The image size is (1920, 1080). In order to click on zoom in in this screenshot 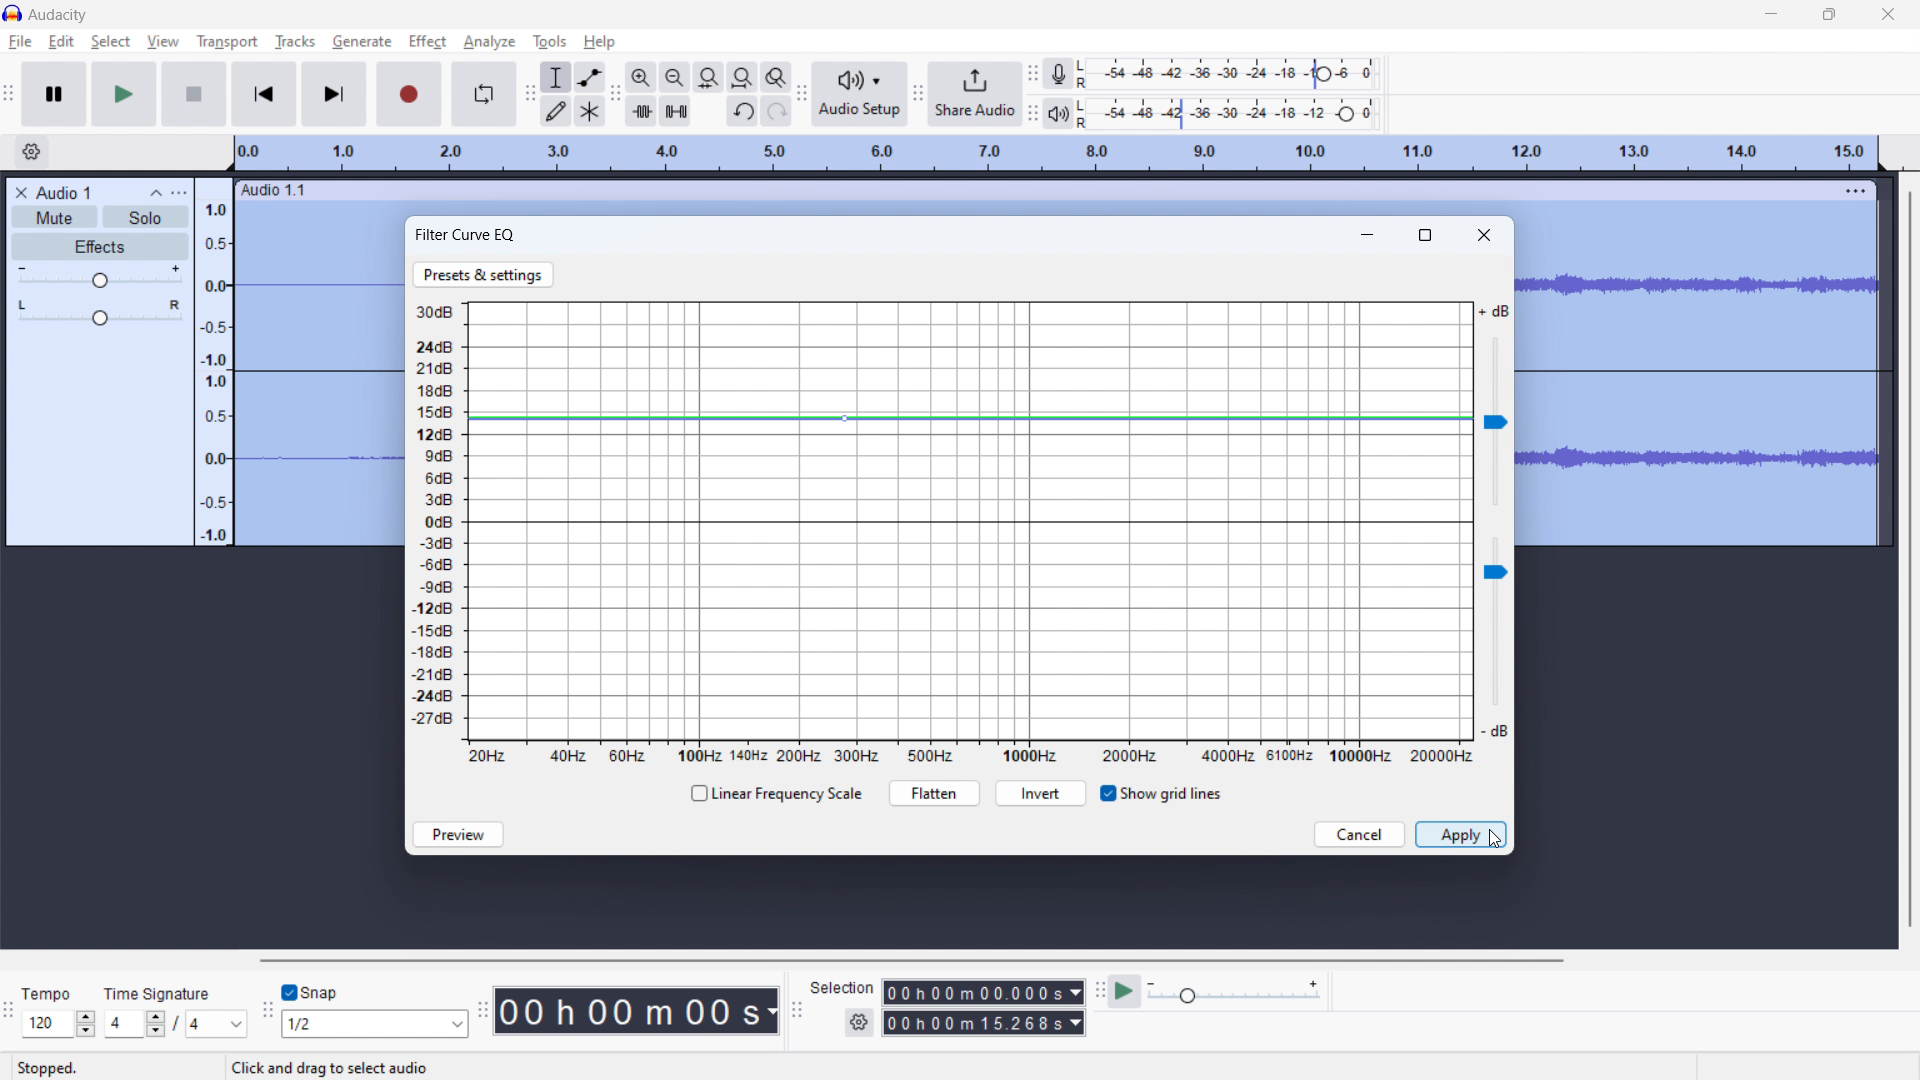, I will do `click(641, 76)`.